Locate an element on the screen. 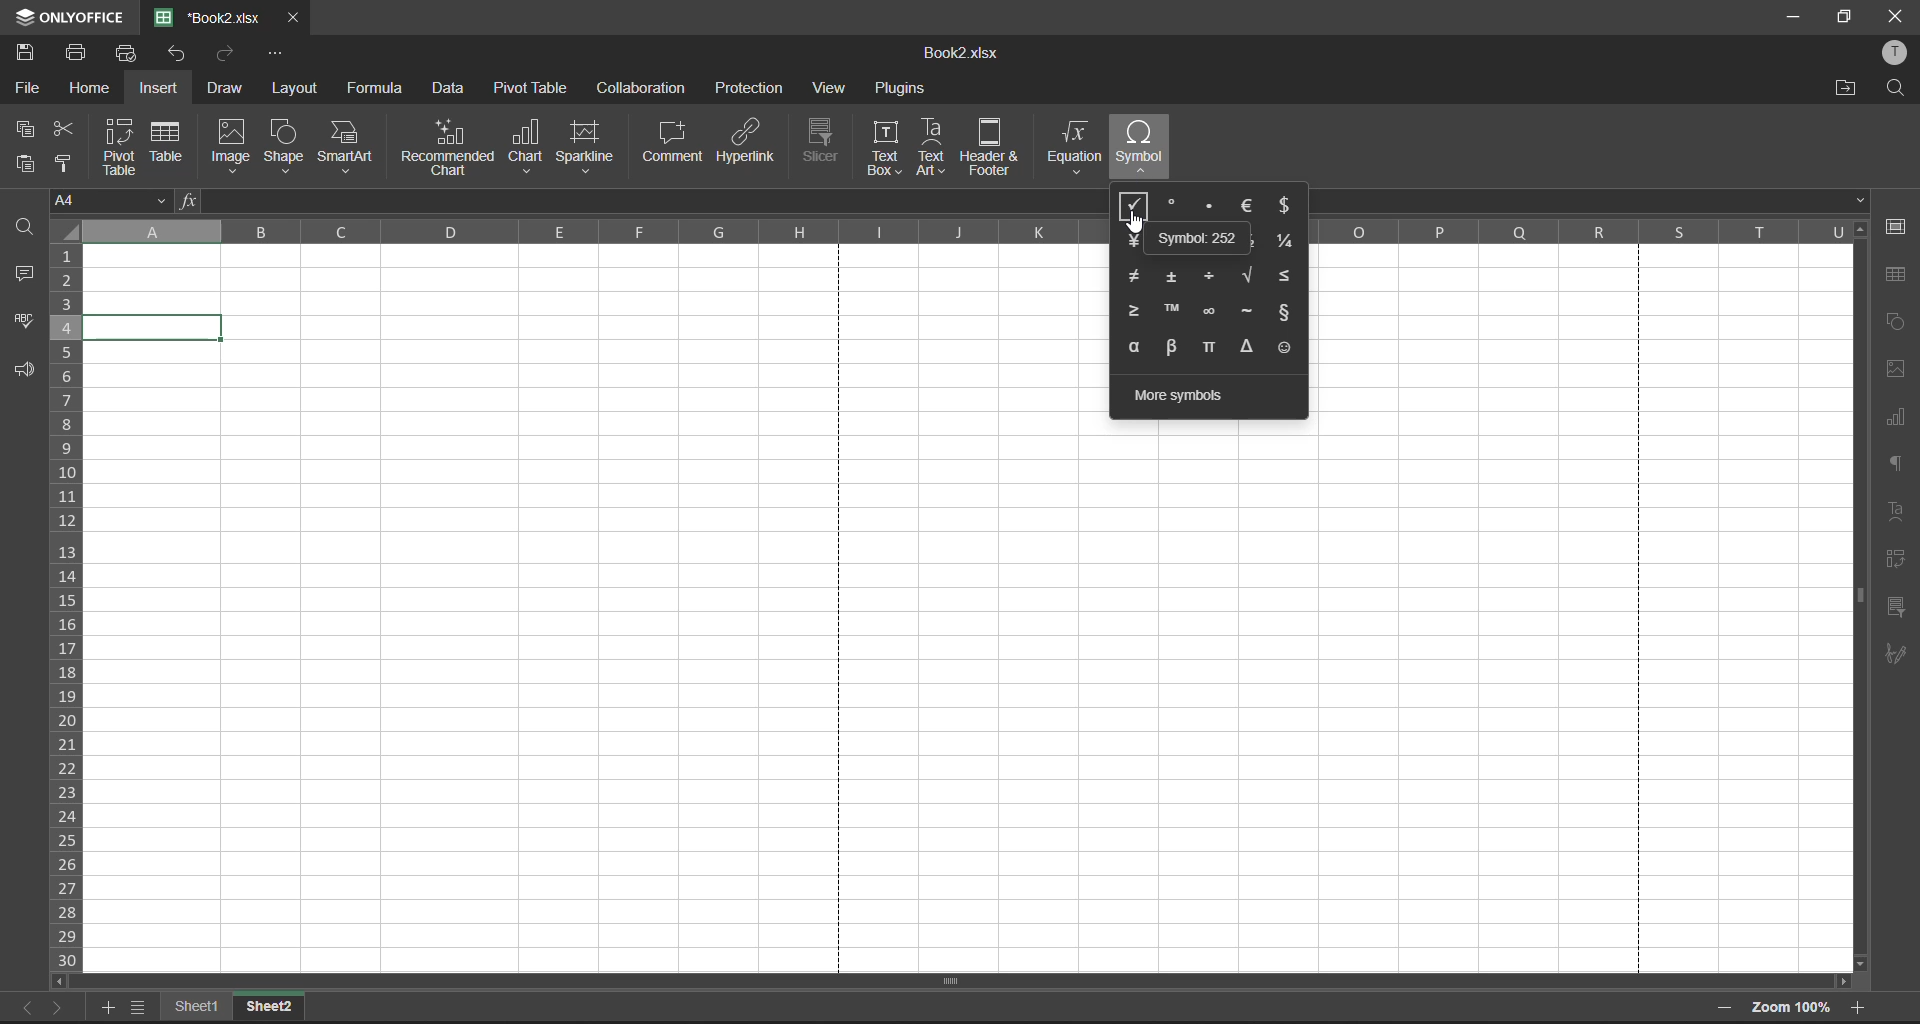  scroll down is located at coordinates (1857, 963).